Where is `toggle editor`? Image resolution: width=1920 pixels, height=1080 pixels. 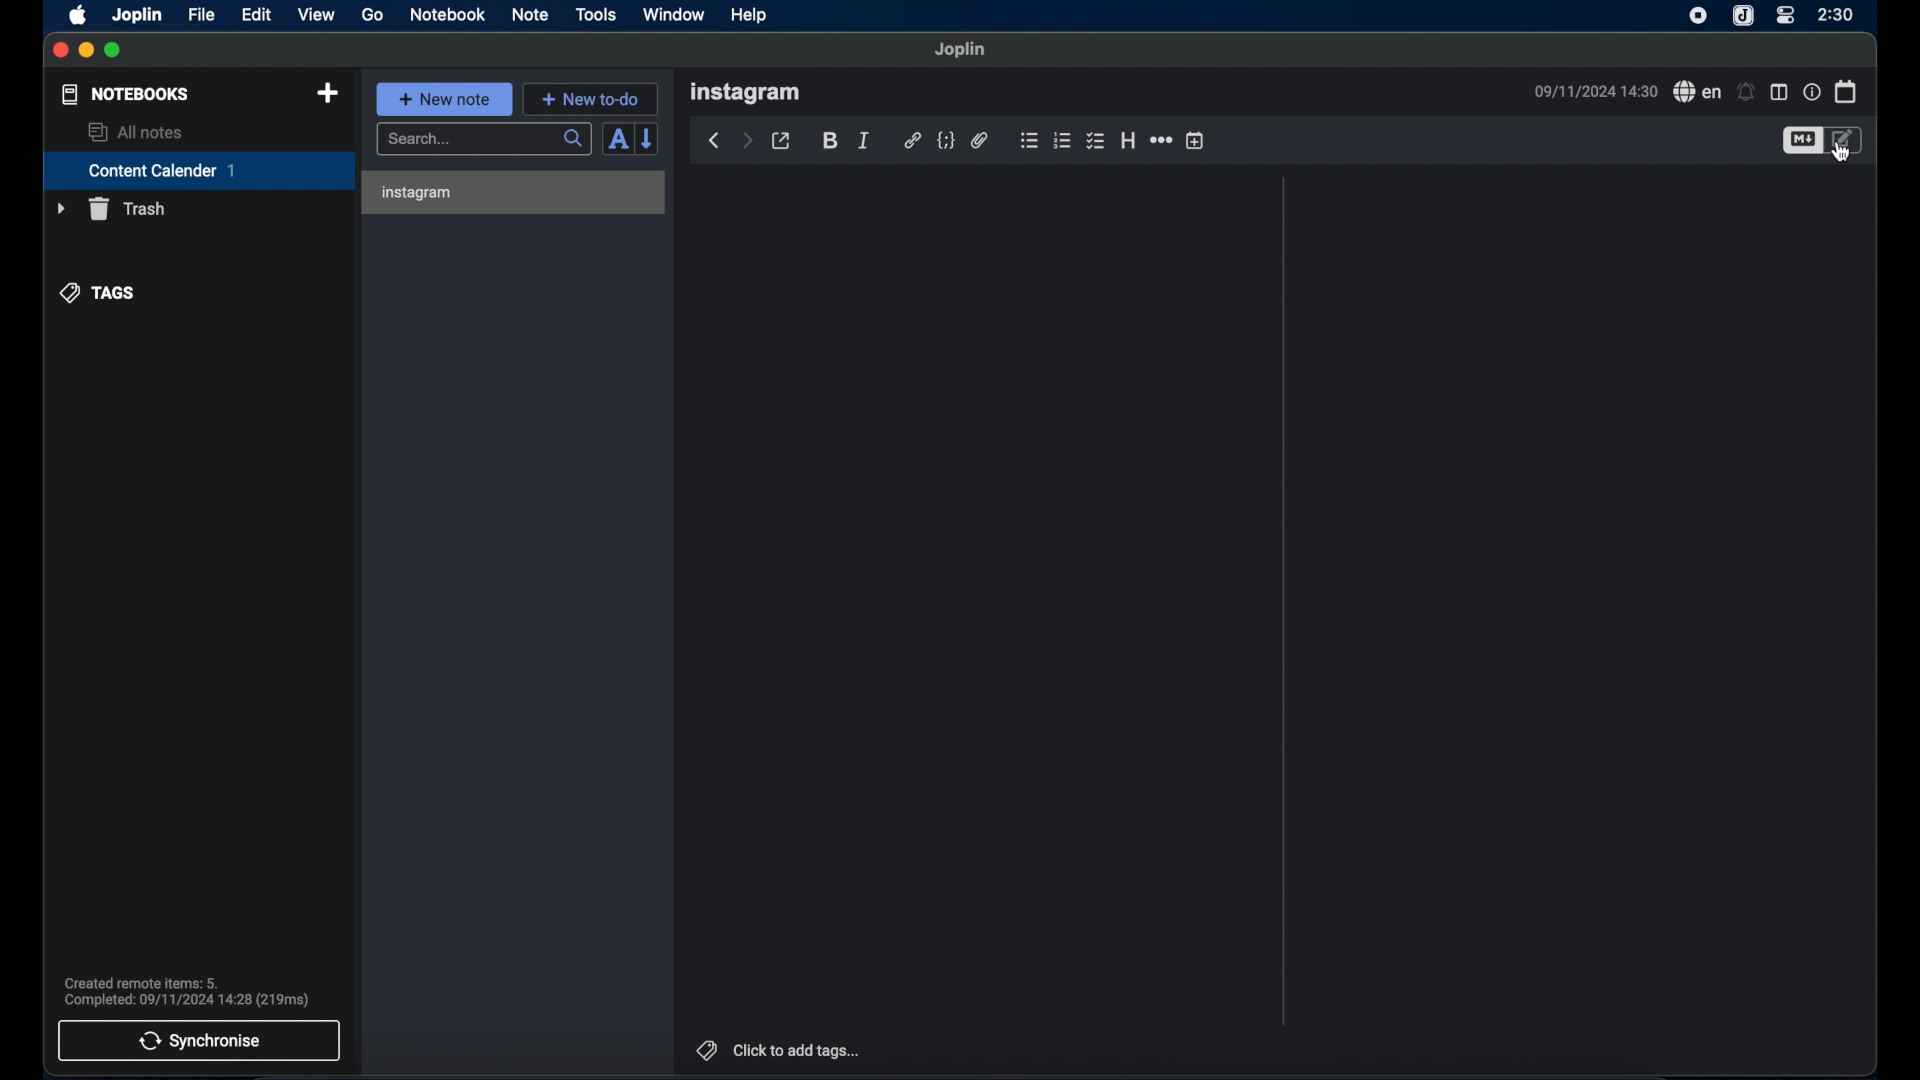 toggle editor is located at coordinates (1847, 140).